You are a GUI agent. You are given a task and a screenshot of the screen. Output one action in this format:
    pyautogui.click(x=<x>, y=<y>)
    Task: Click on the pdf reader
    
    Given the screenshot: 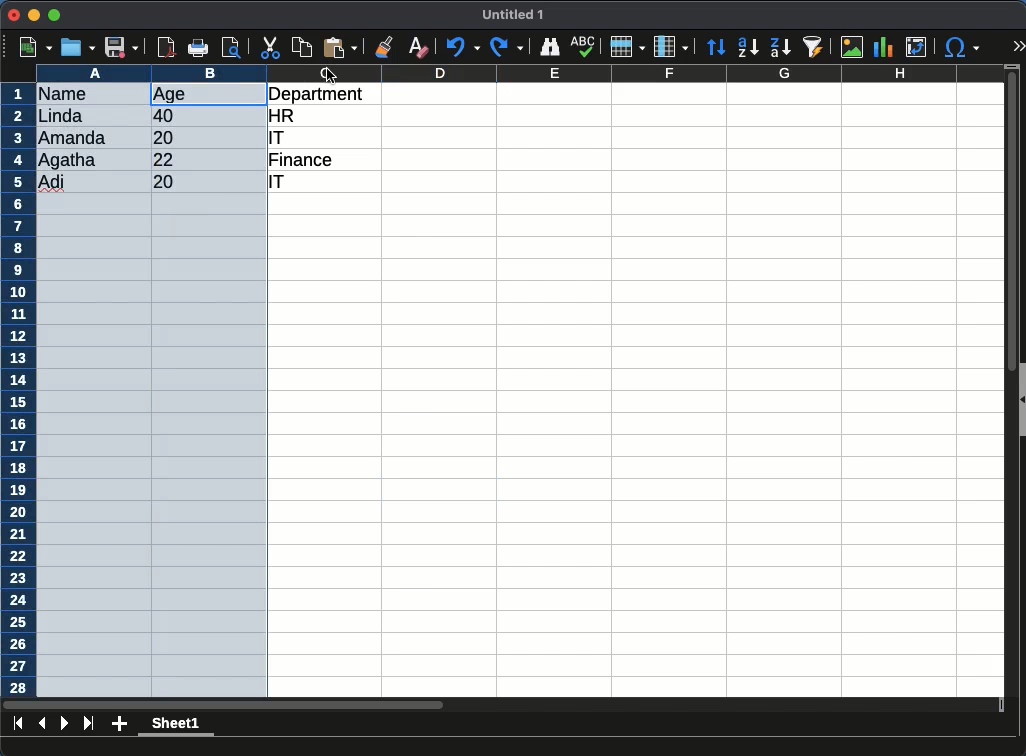 What is the action you would take?
    pyautogui.click(x=166, y=49)
    